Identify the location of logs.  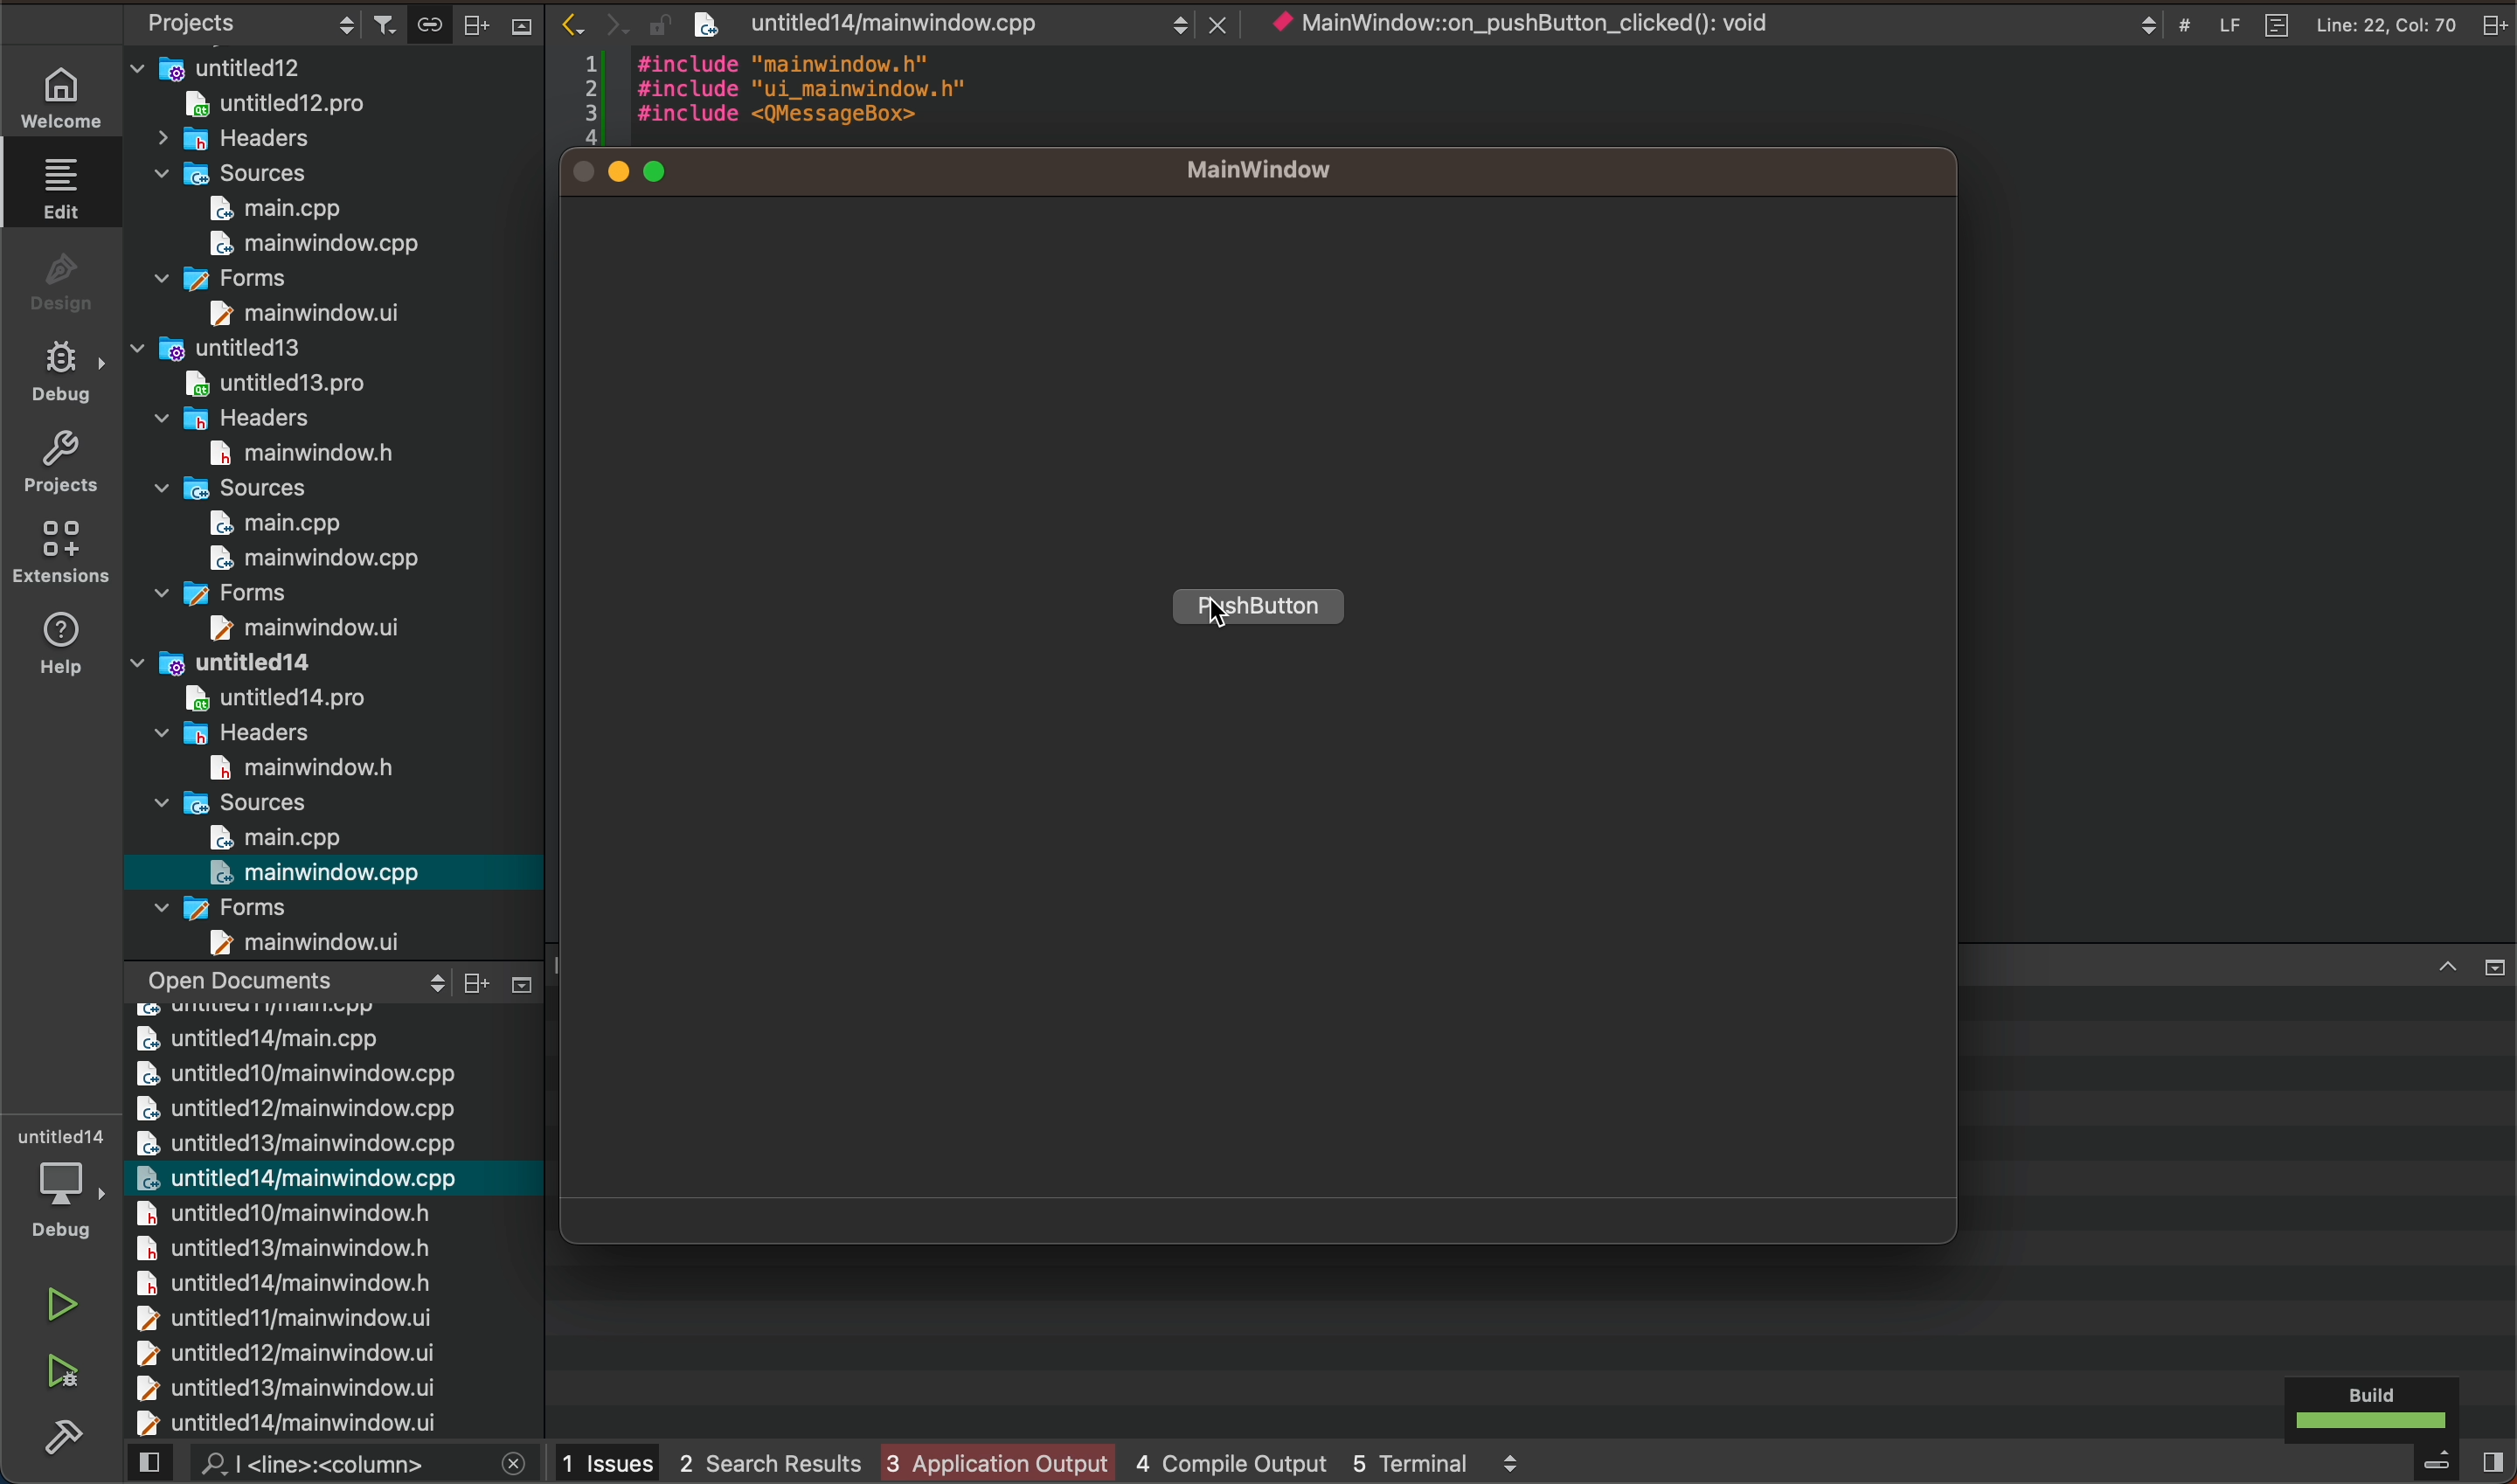
(1044, 1463).